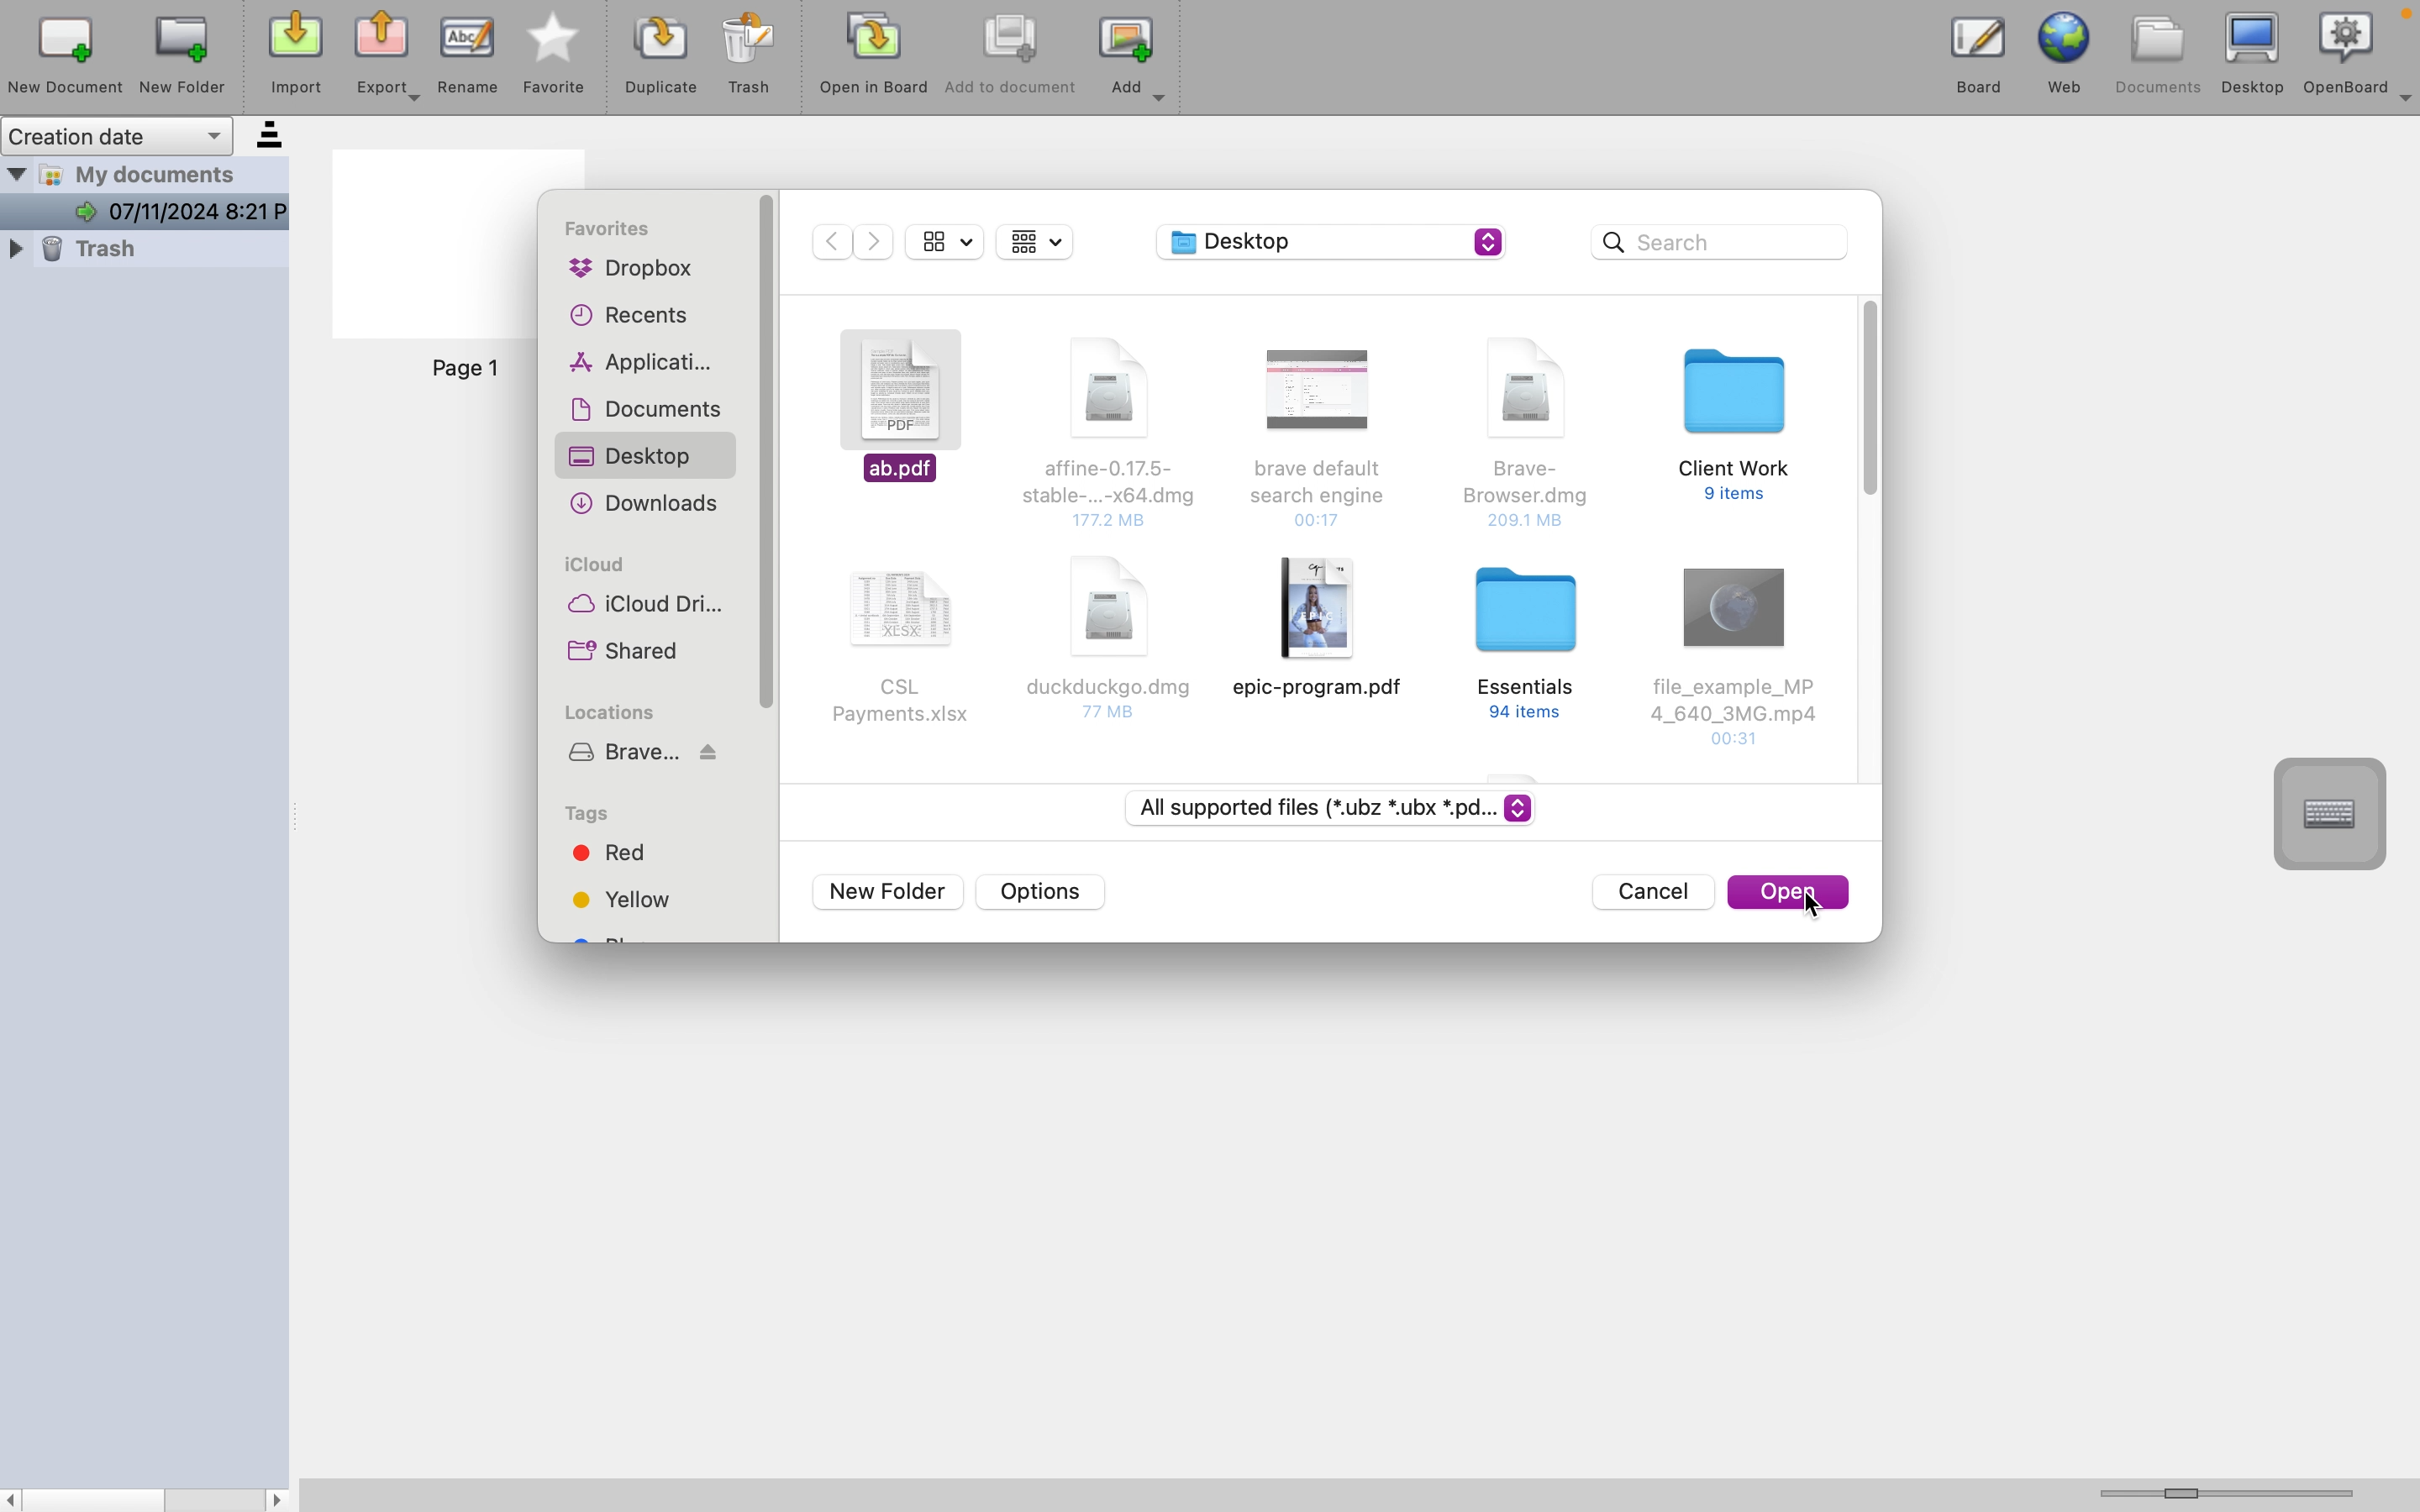  Describe the element at coordinates (1129, 62) in the screenshot. I see `add` at that location.